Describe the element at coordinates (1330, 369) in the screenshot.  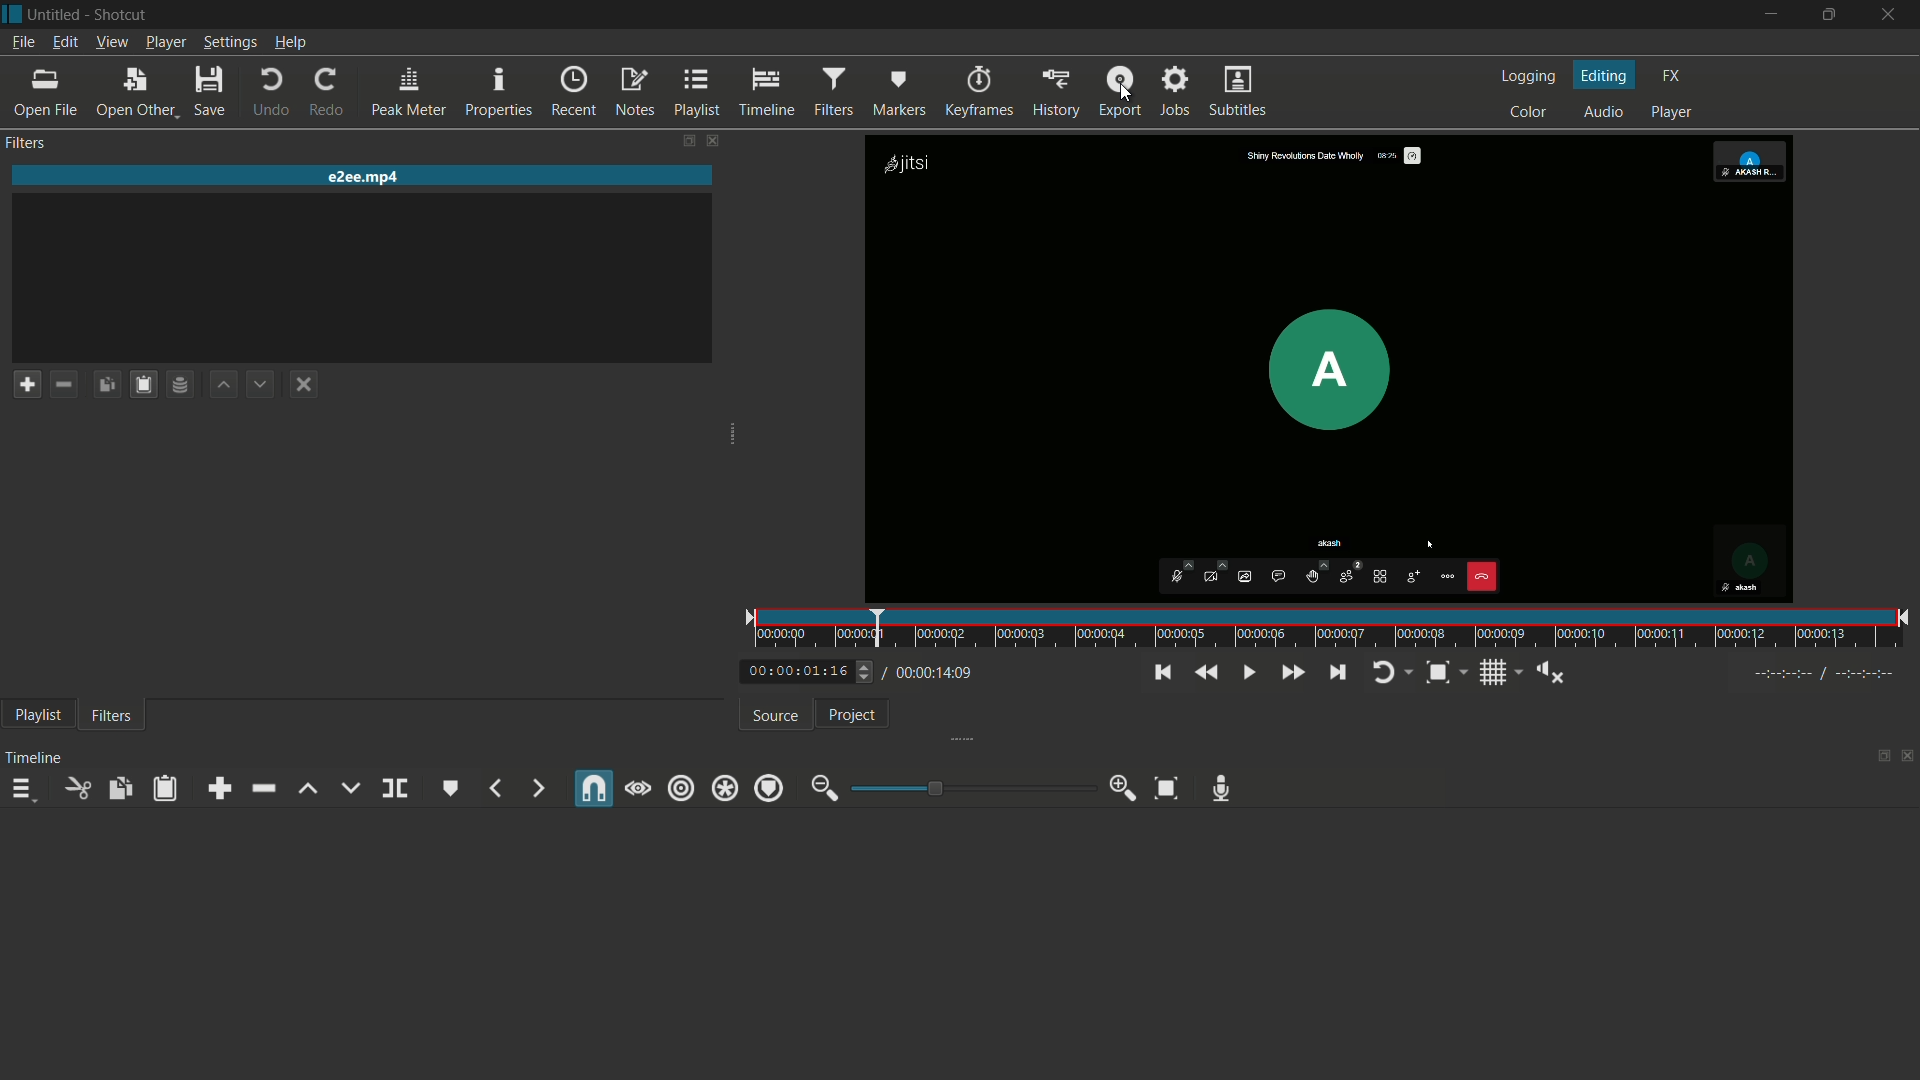
I see `imported file` at that location.